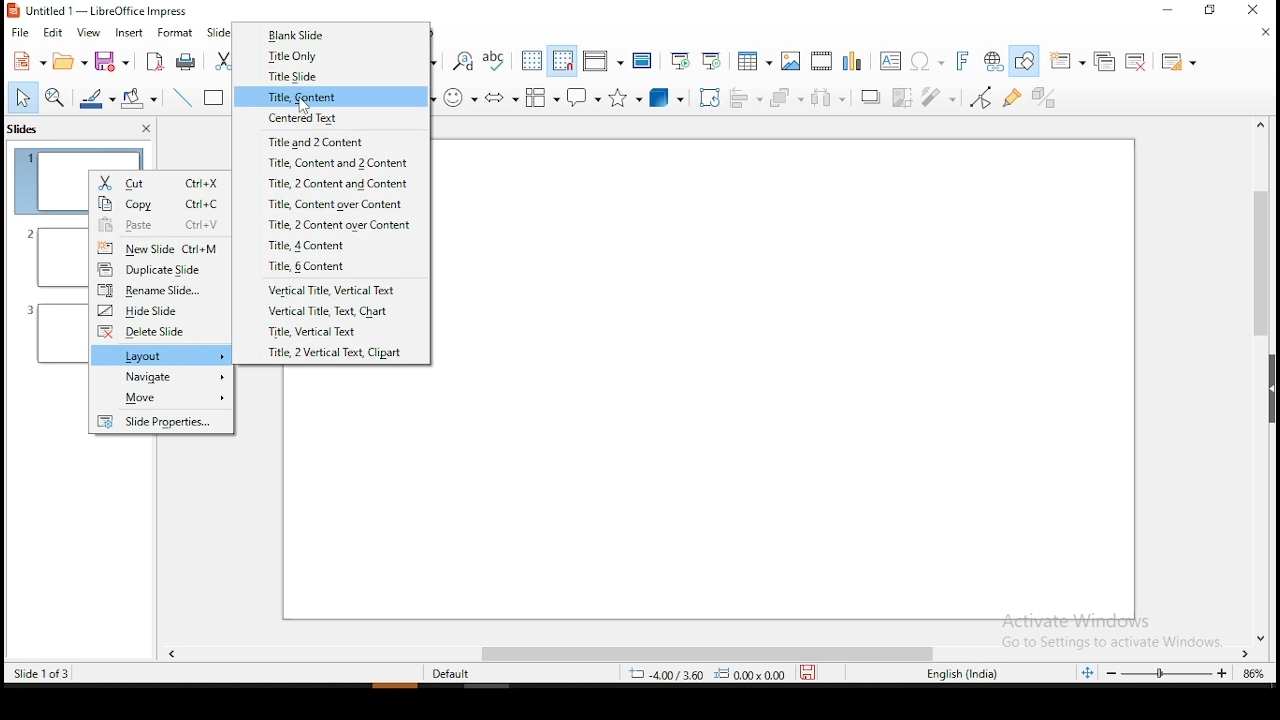 This screenshot has width=1280, height=720. What do you see at coordinates (754, 61) in the screenshot?
I see `tables` at bounding box center [754, 61].